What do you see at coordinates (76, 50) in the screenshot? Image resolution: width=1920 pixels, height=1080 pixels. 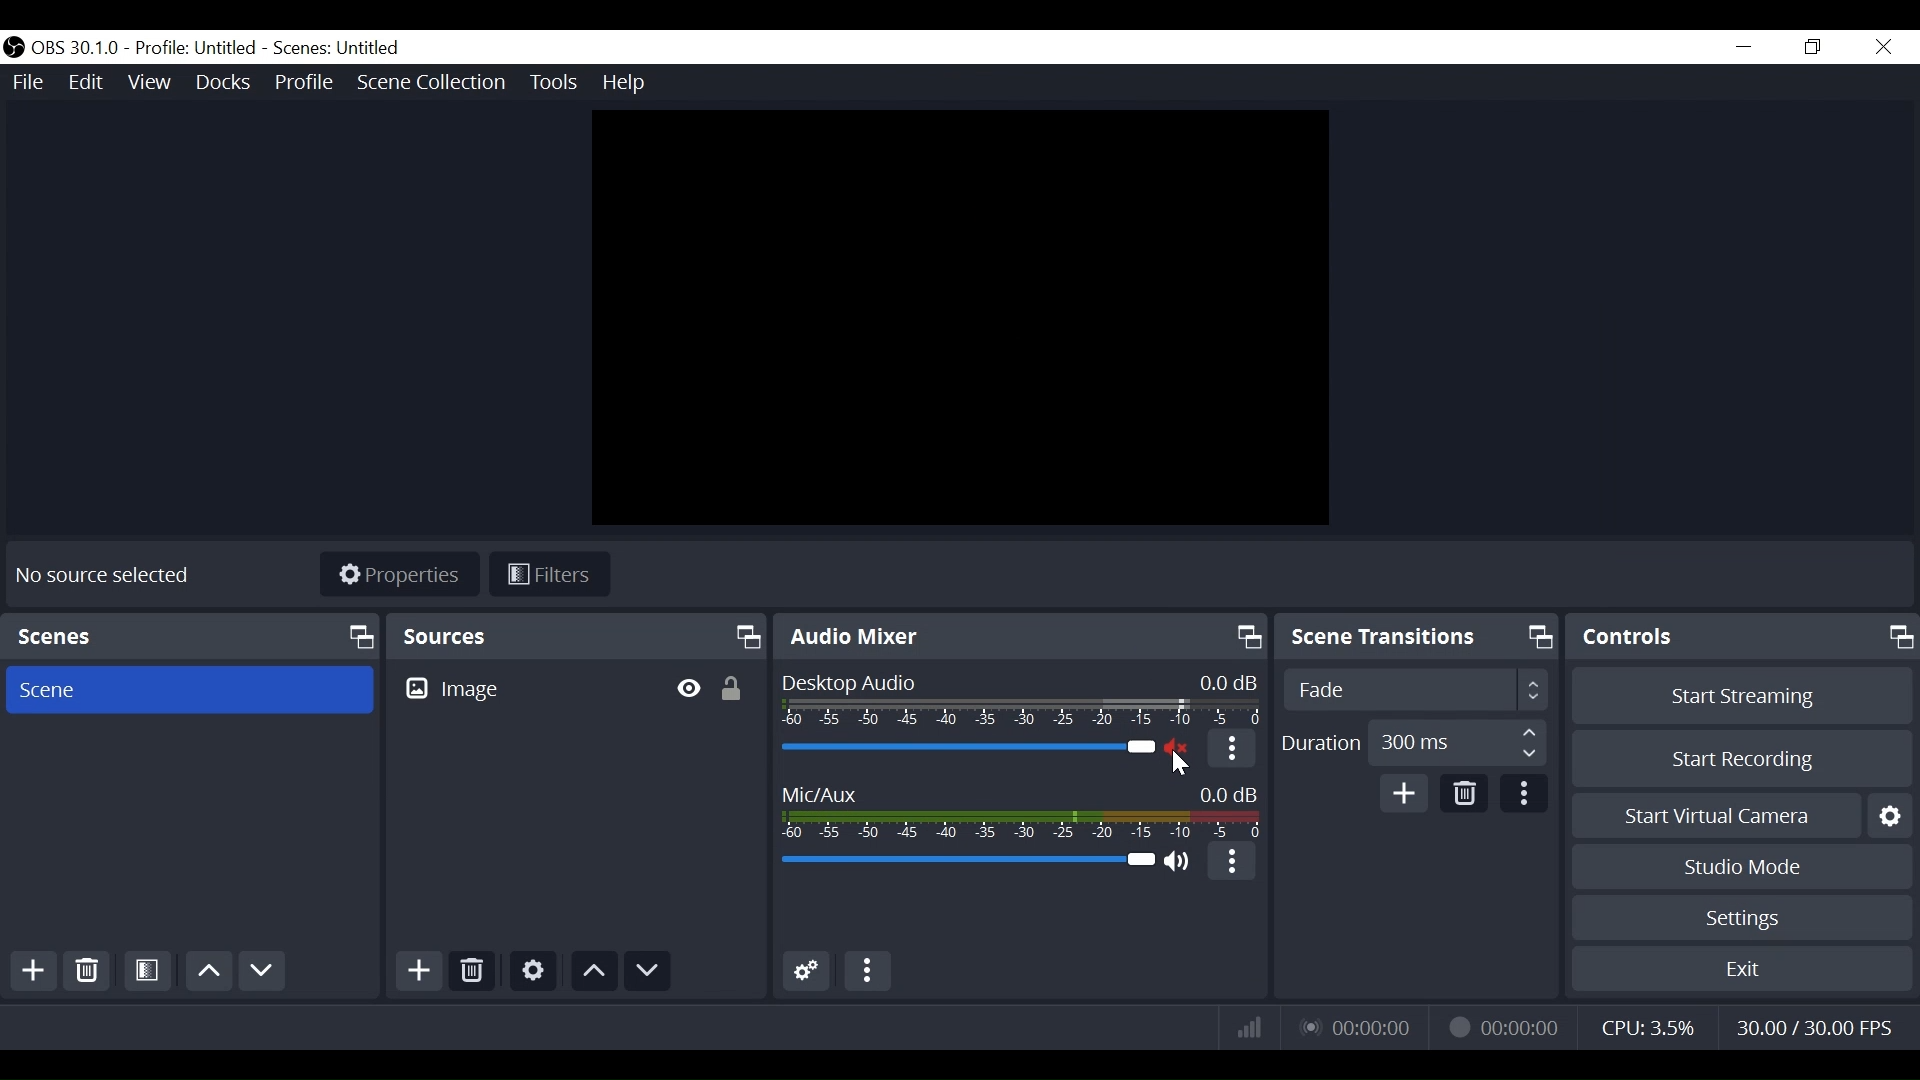 I see `OBS Version` at bounding box center [76, 50].